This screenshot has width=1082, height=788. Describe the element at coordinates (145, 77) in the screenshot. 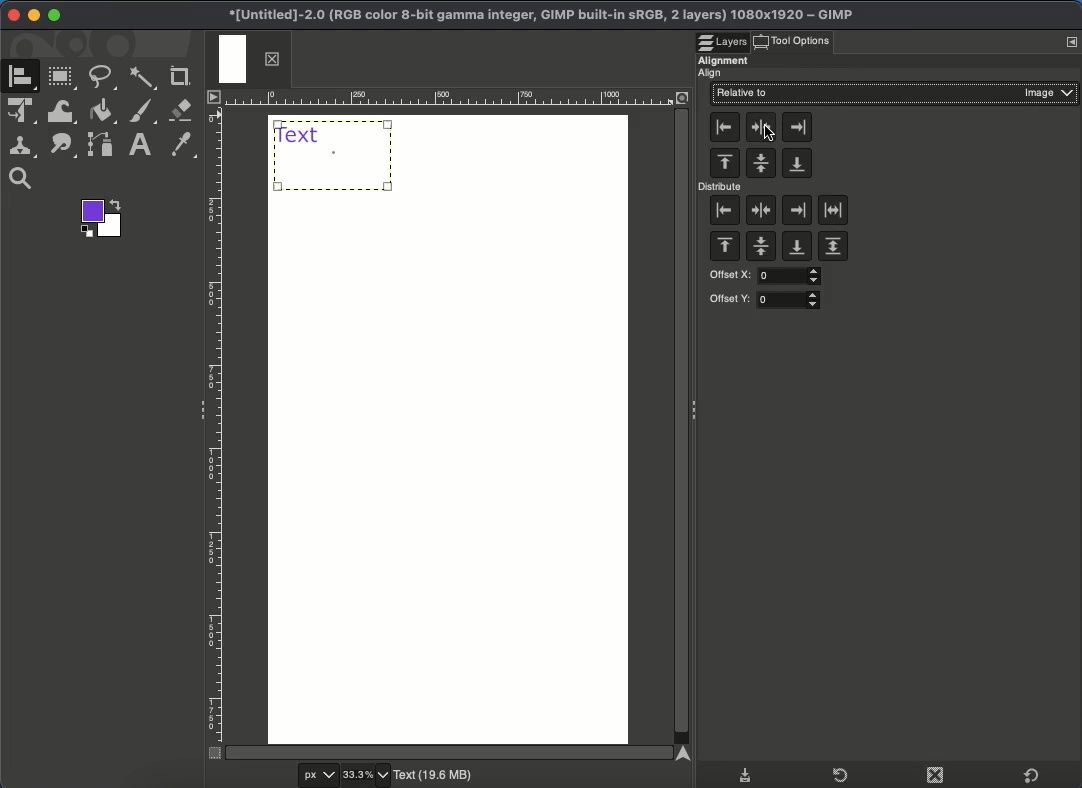

I see `Fuzzy select tool` at that location.